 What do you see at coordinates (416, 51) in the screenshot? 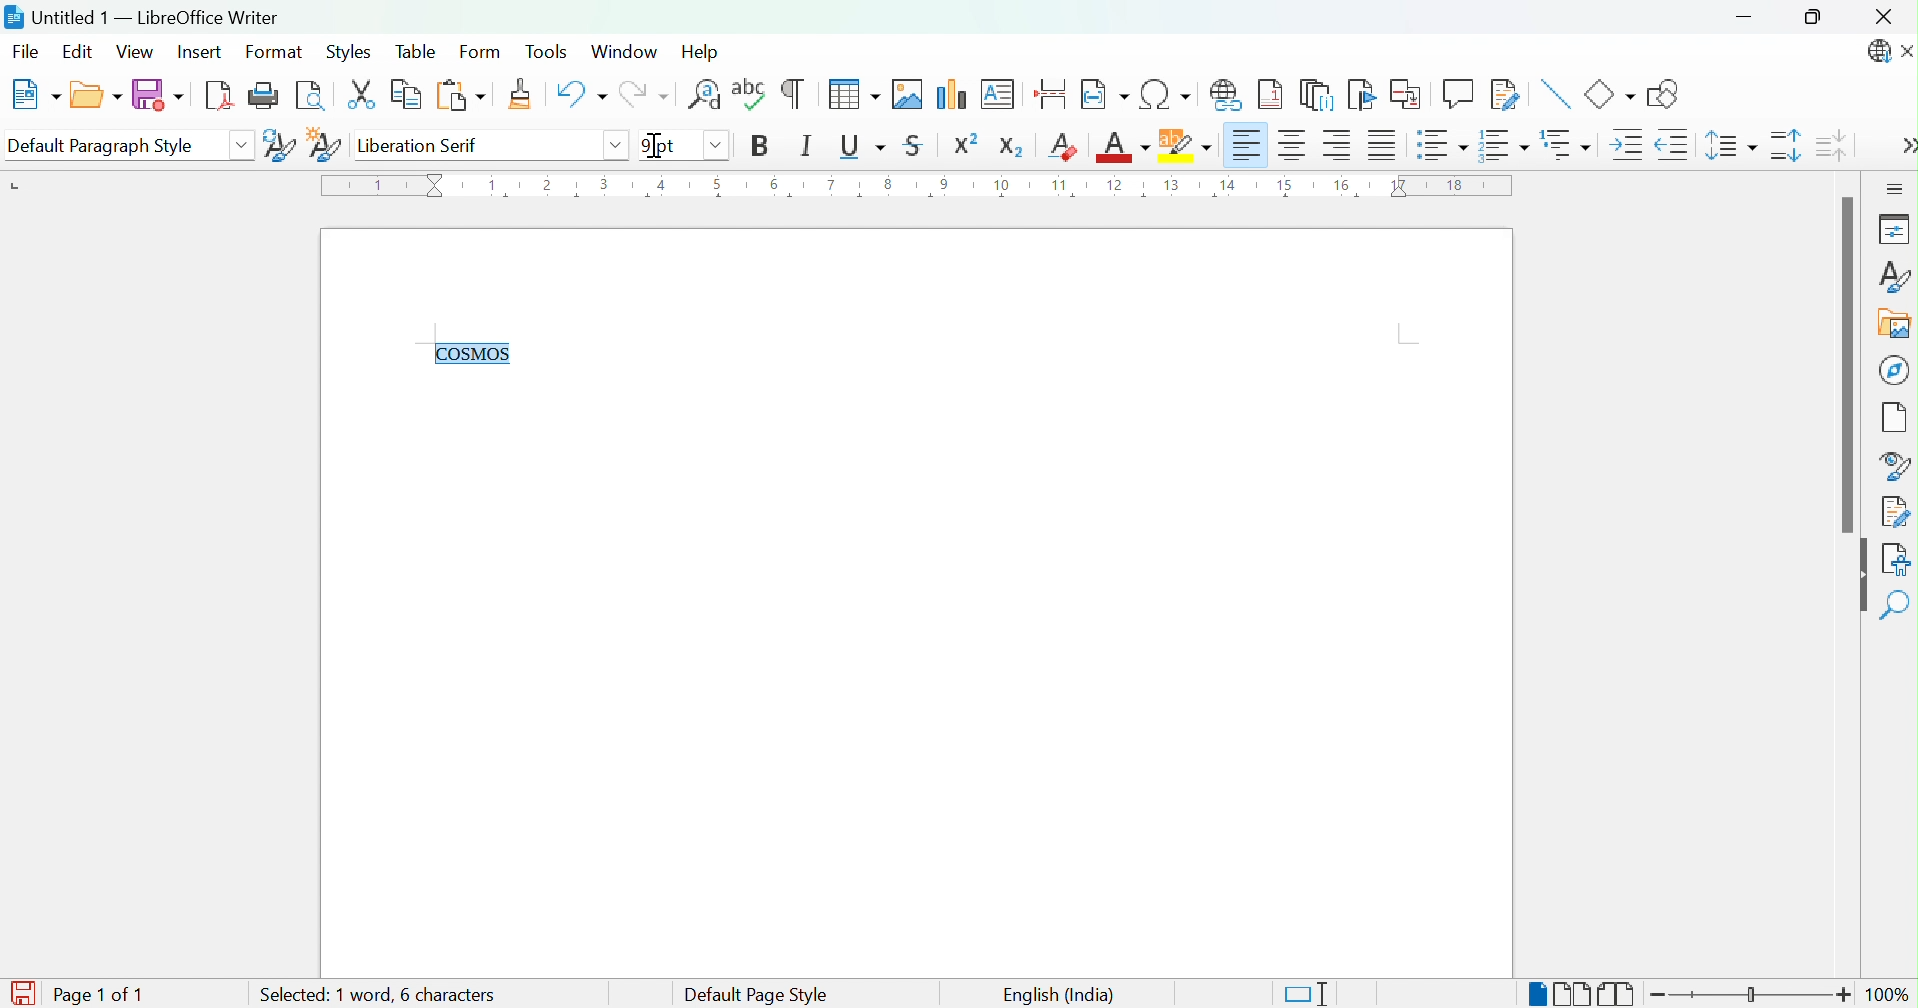
I see `Table` at bounding box center [416, 51].